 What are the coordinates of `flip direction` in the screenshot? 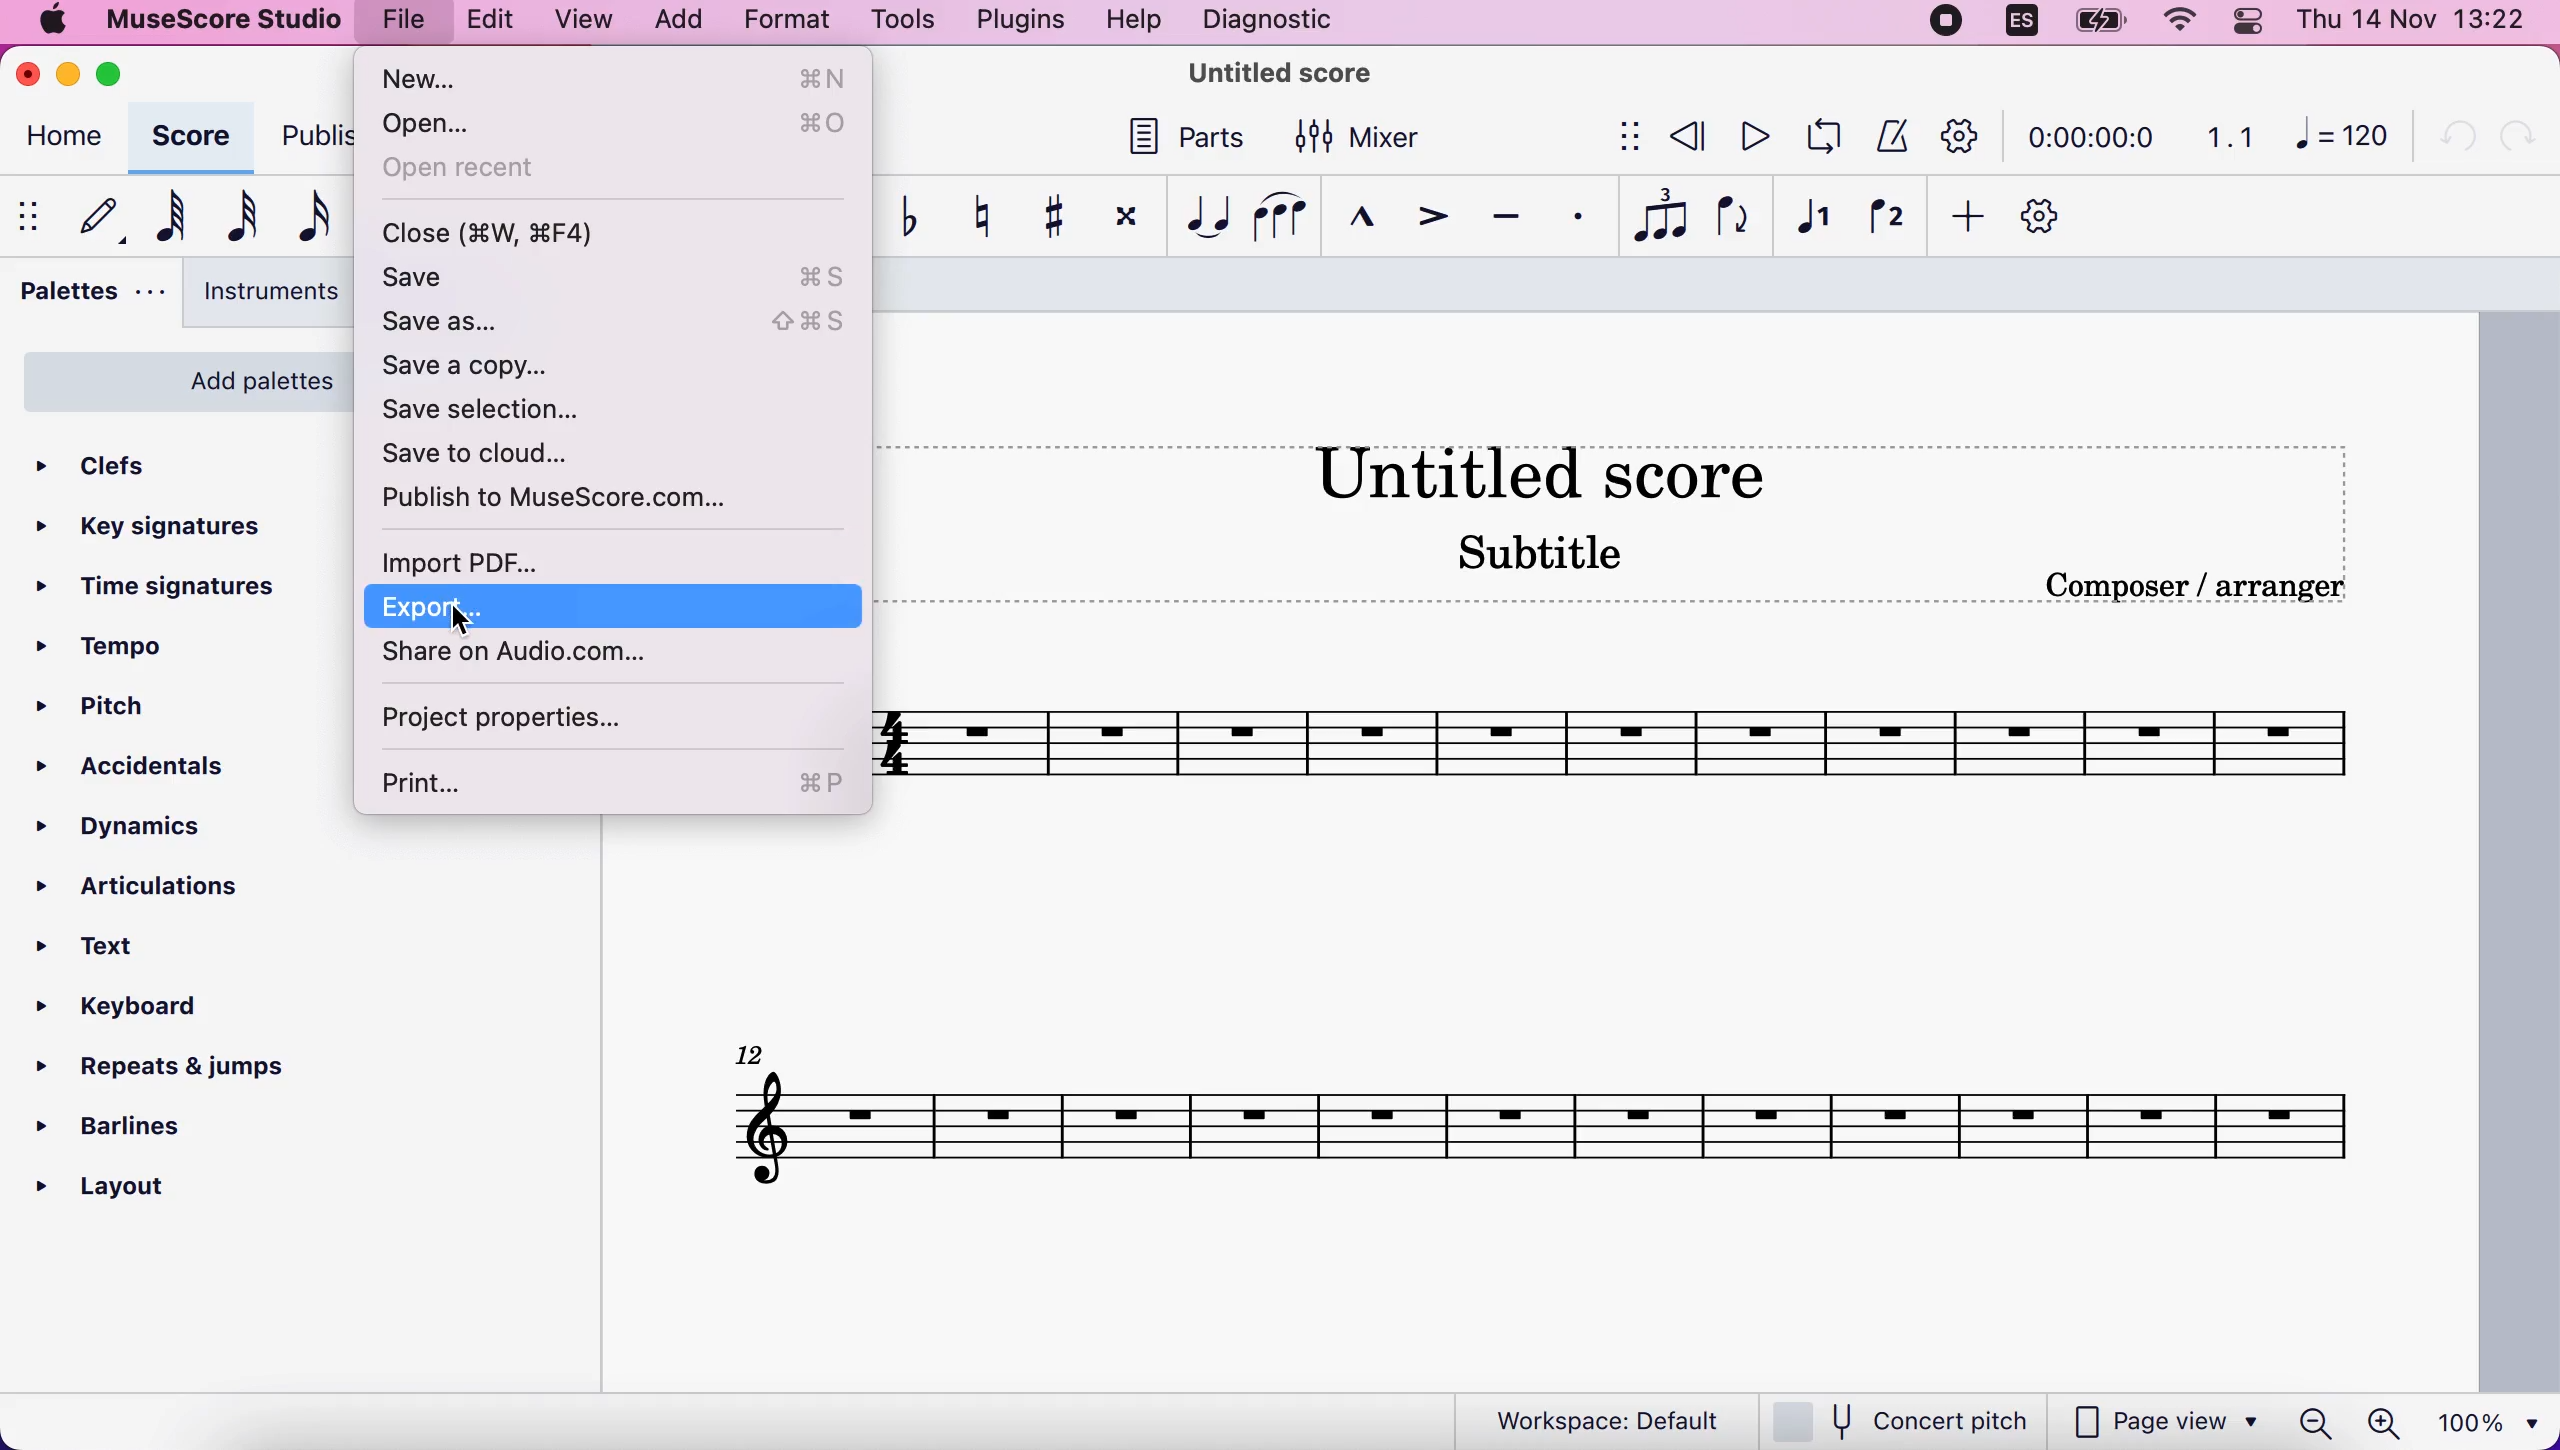 It's located at (1736, 214).